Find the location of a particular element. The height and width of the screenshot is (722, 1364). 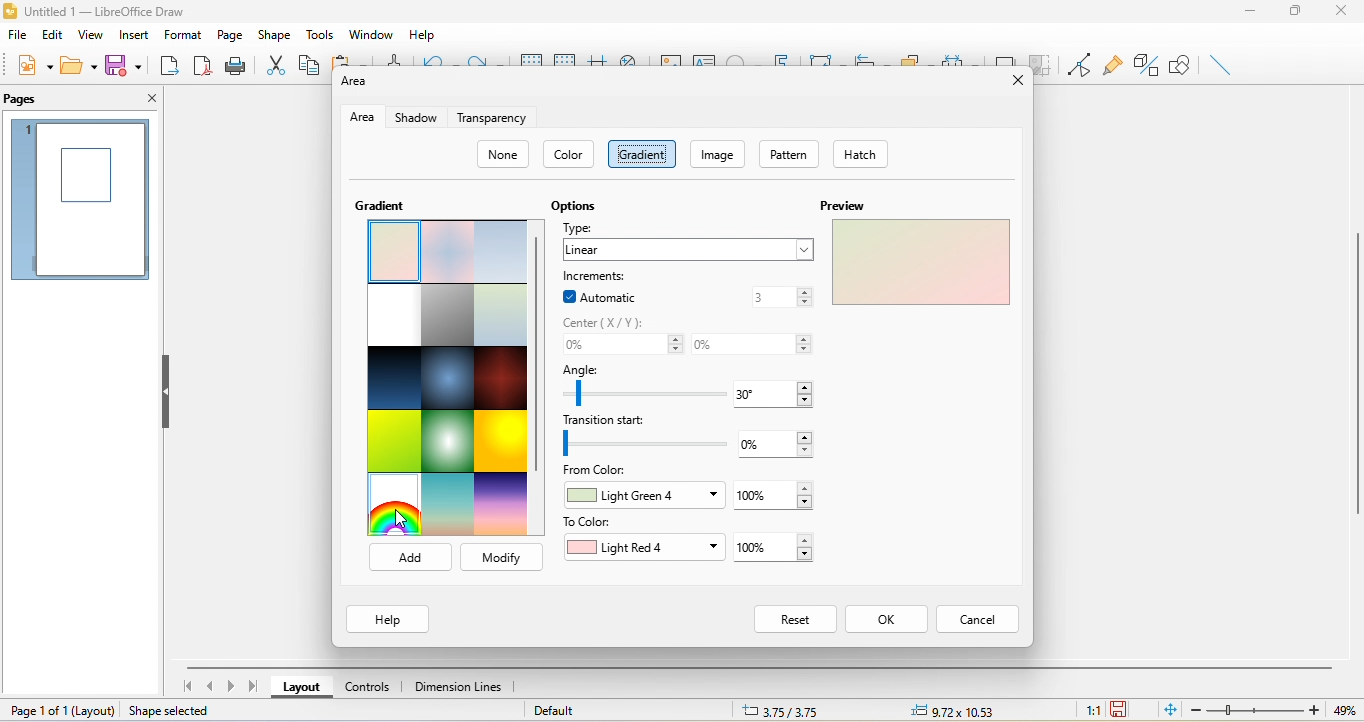

deep ocean is located at coordinates (449, 379).